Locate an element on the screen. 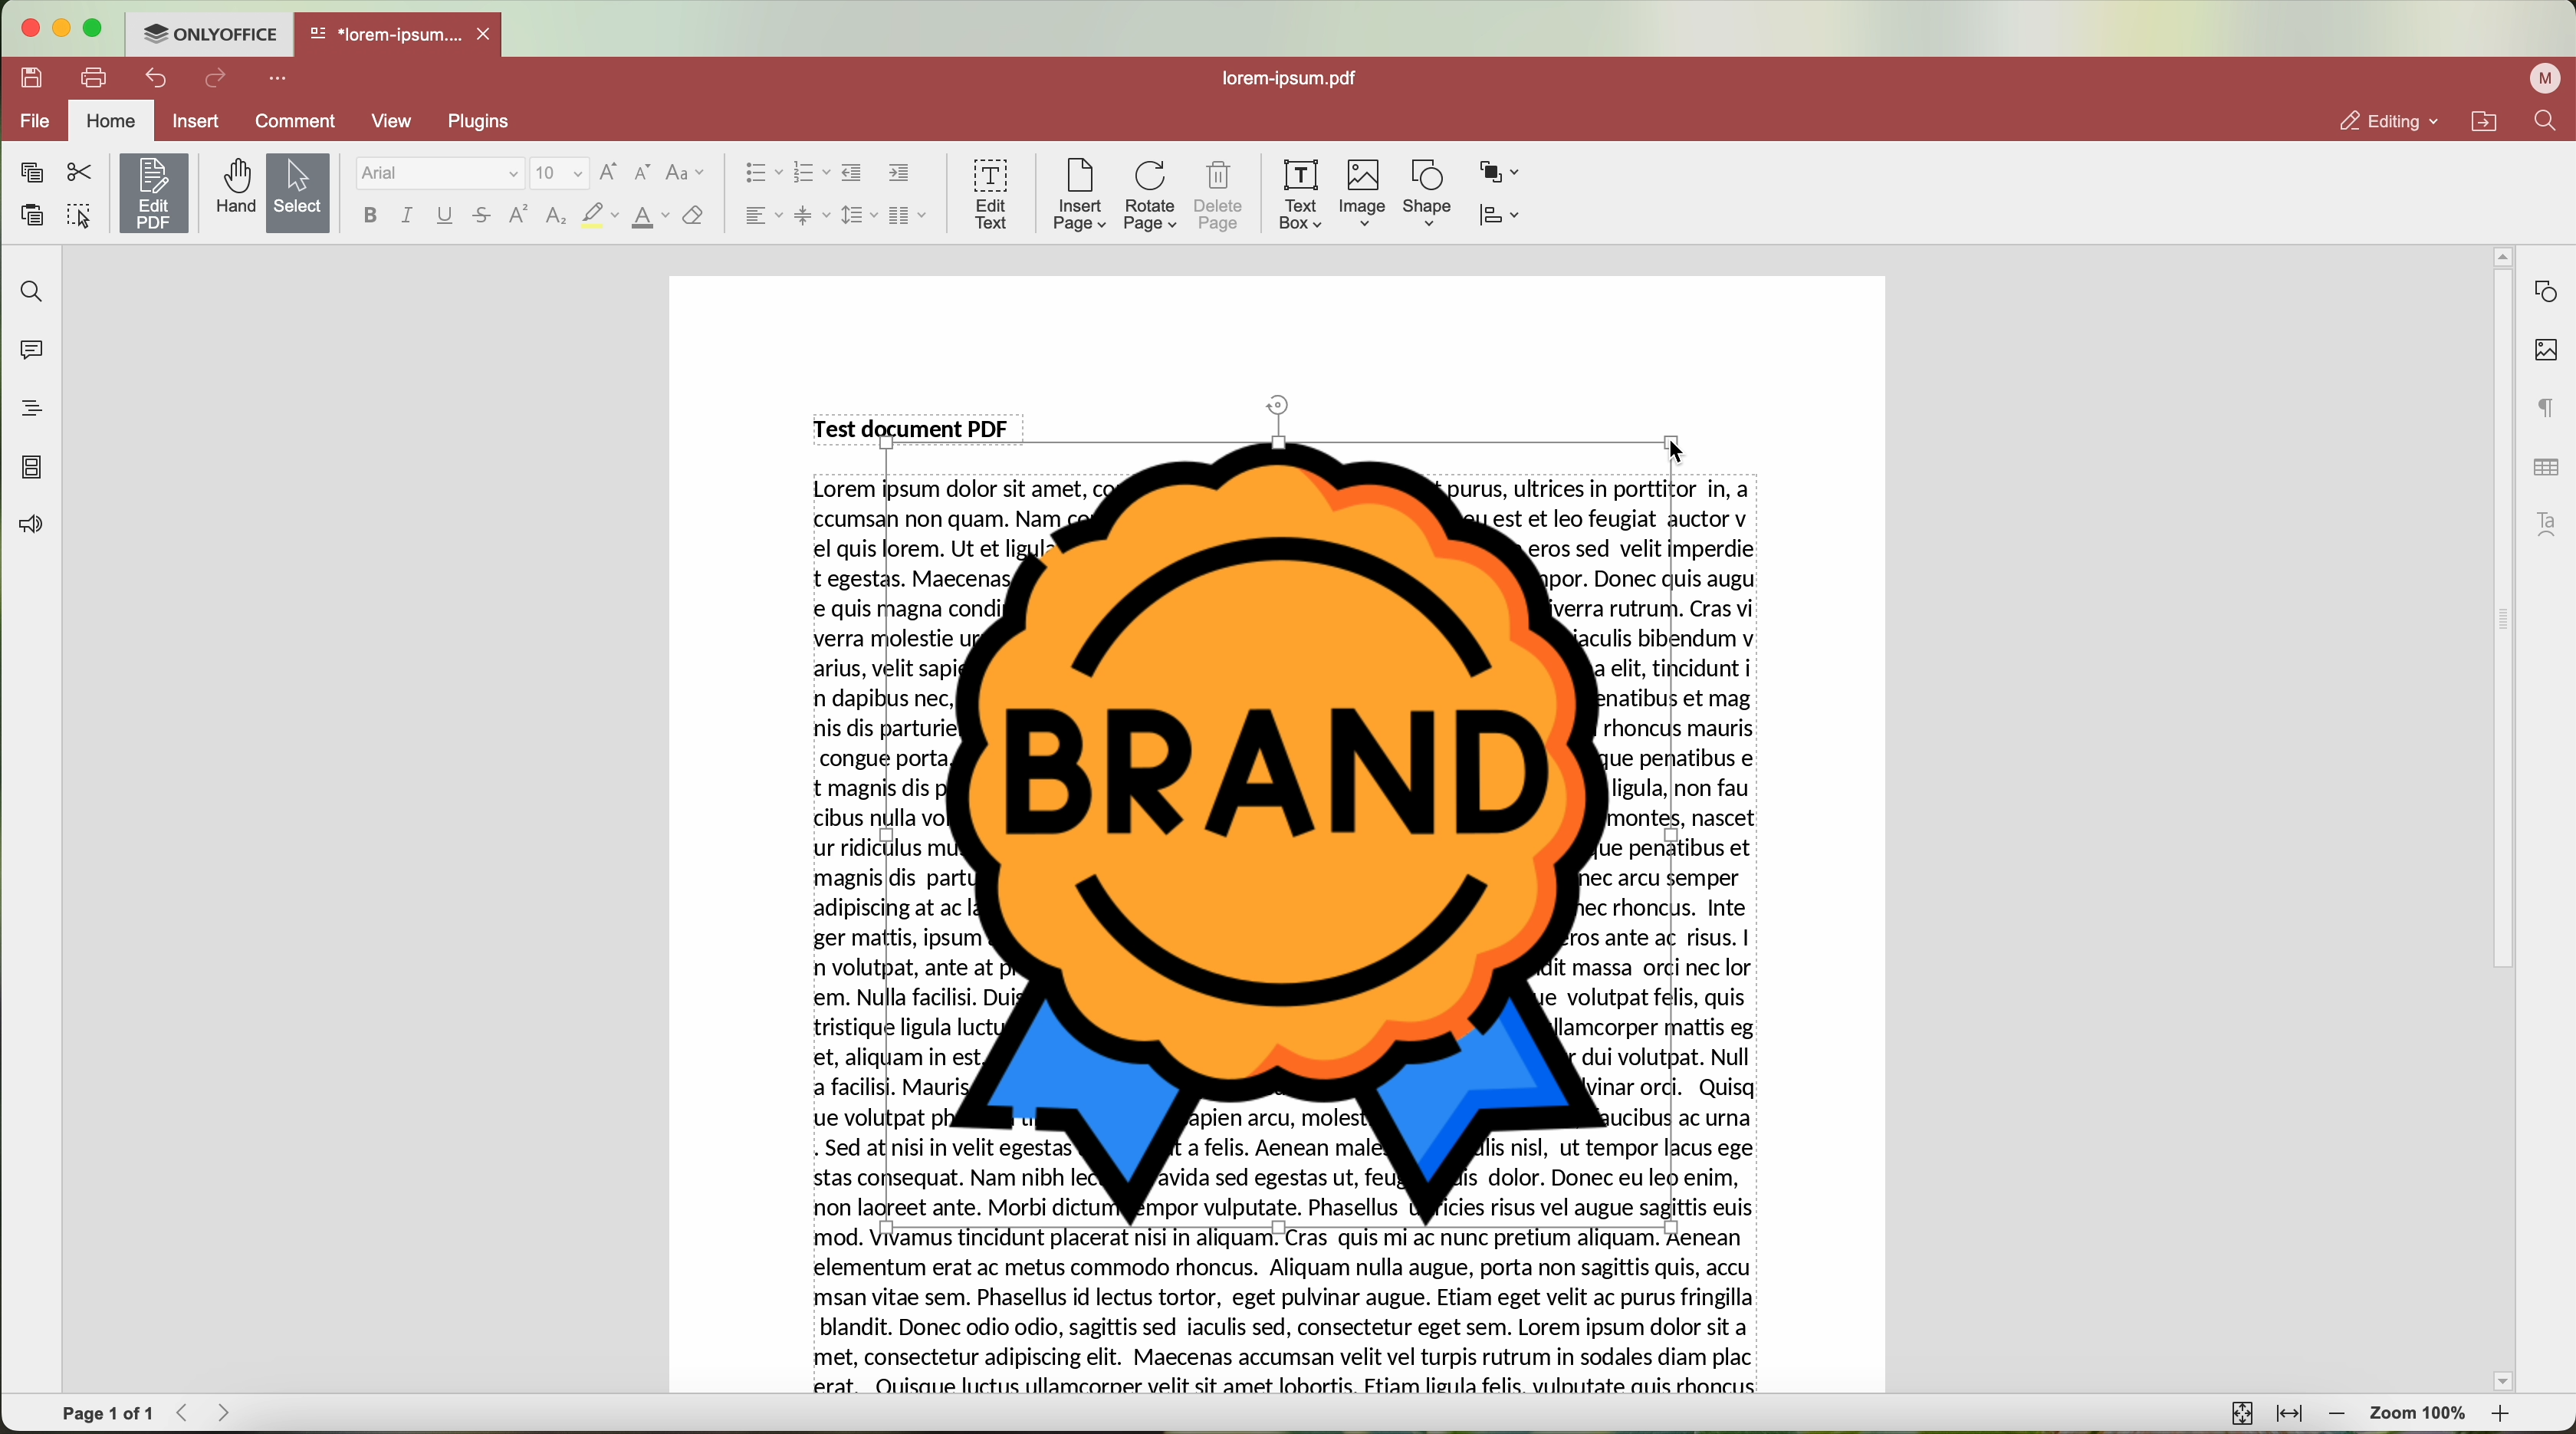 This screenshot has width=2576, height=1434. Image is located at coordinates (1364, 195).